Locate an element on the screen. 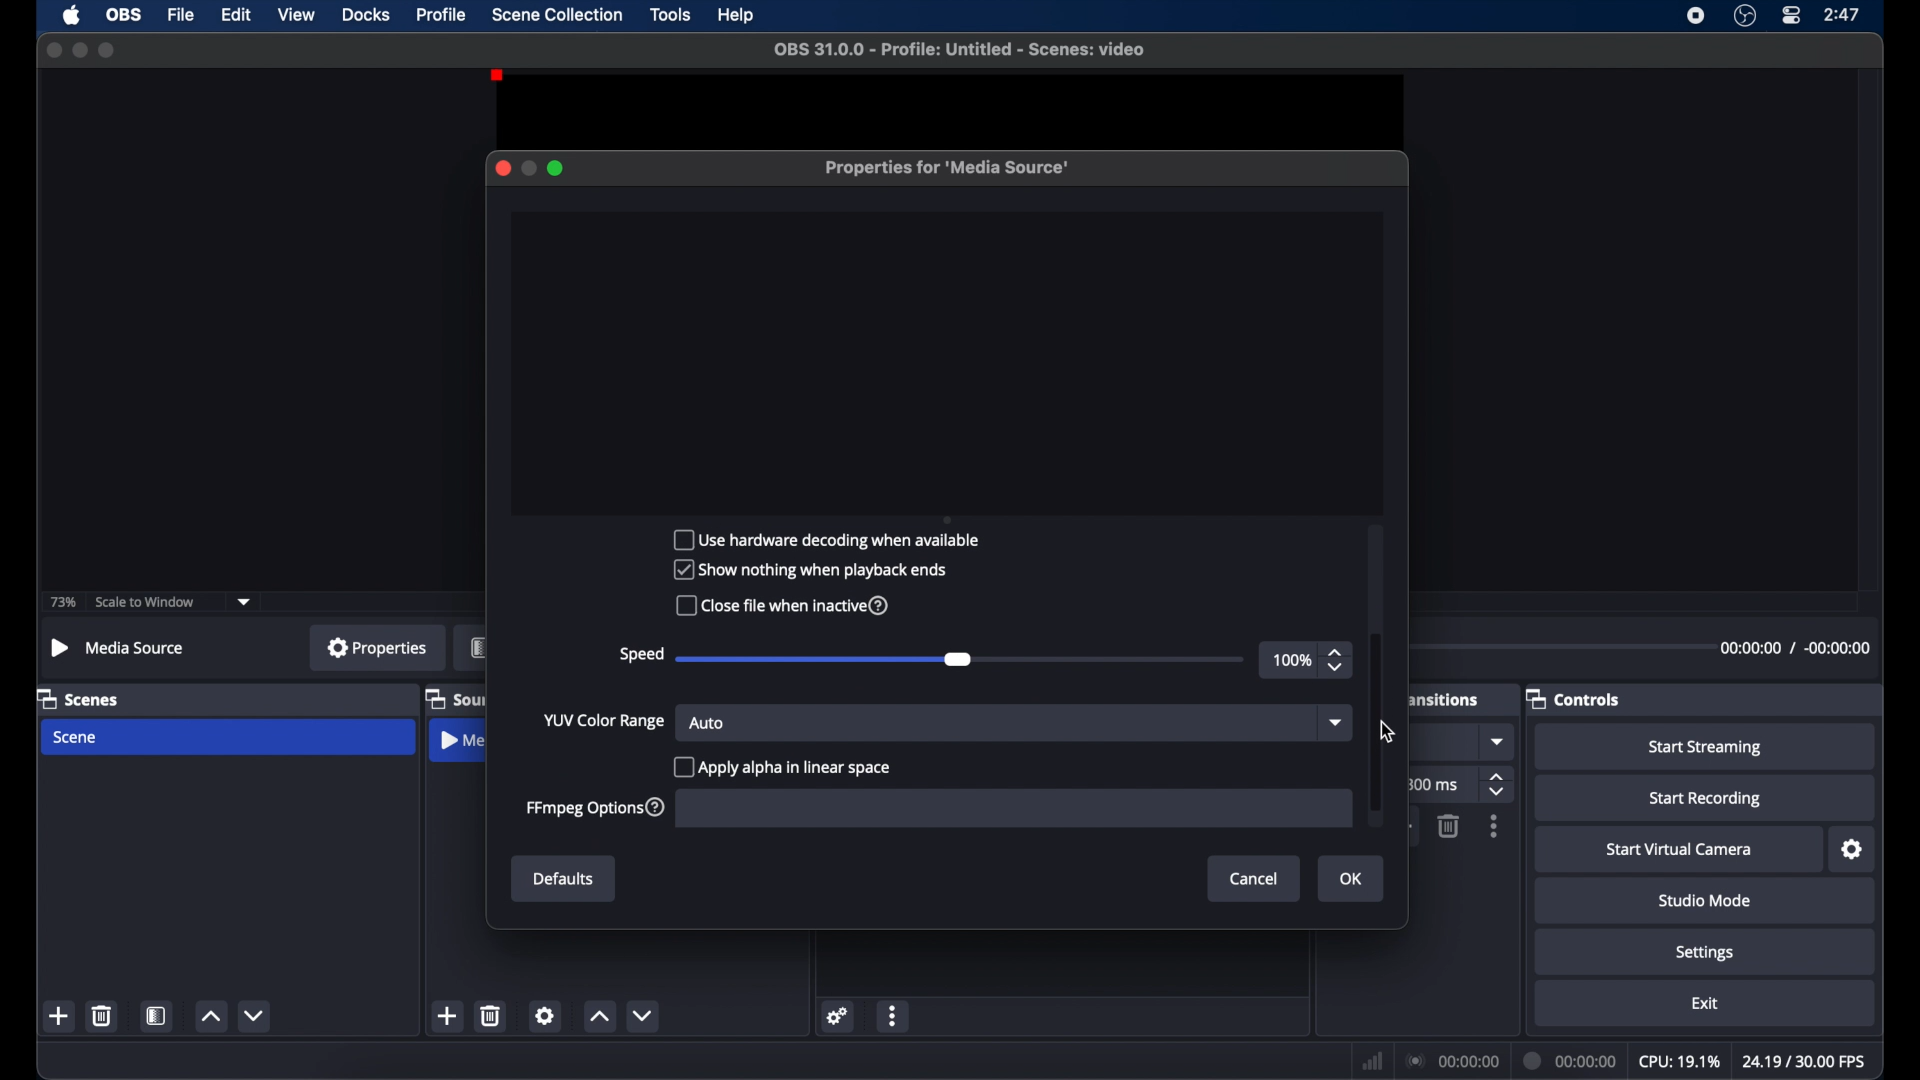 Image resolution: width=1920 pixels, height=1080 pixels. cpu is located at coordinates (1679, 1062).